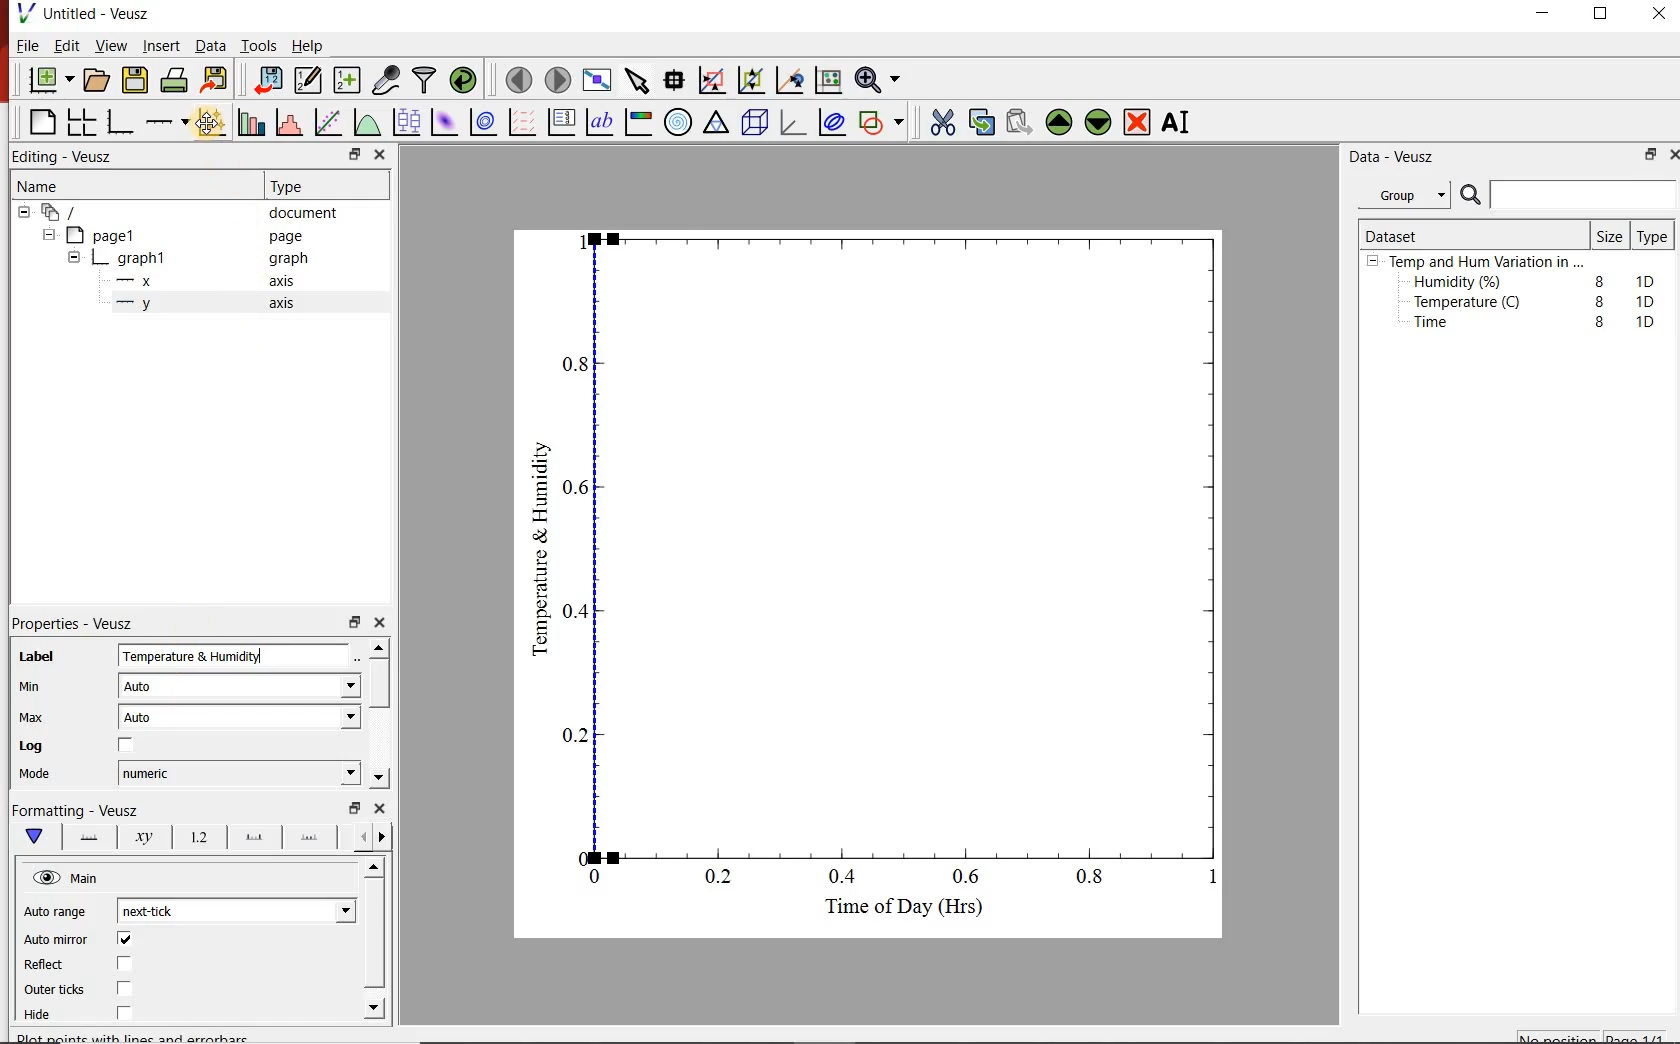  Describe the element at coordinates (74, 256) in the screenshot. I see `hide sub menu` at that location.